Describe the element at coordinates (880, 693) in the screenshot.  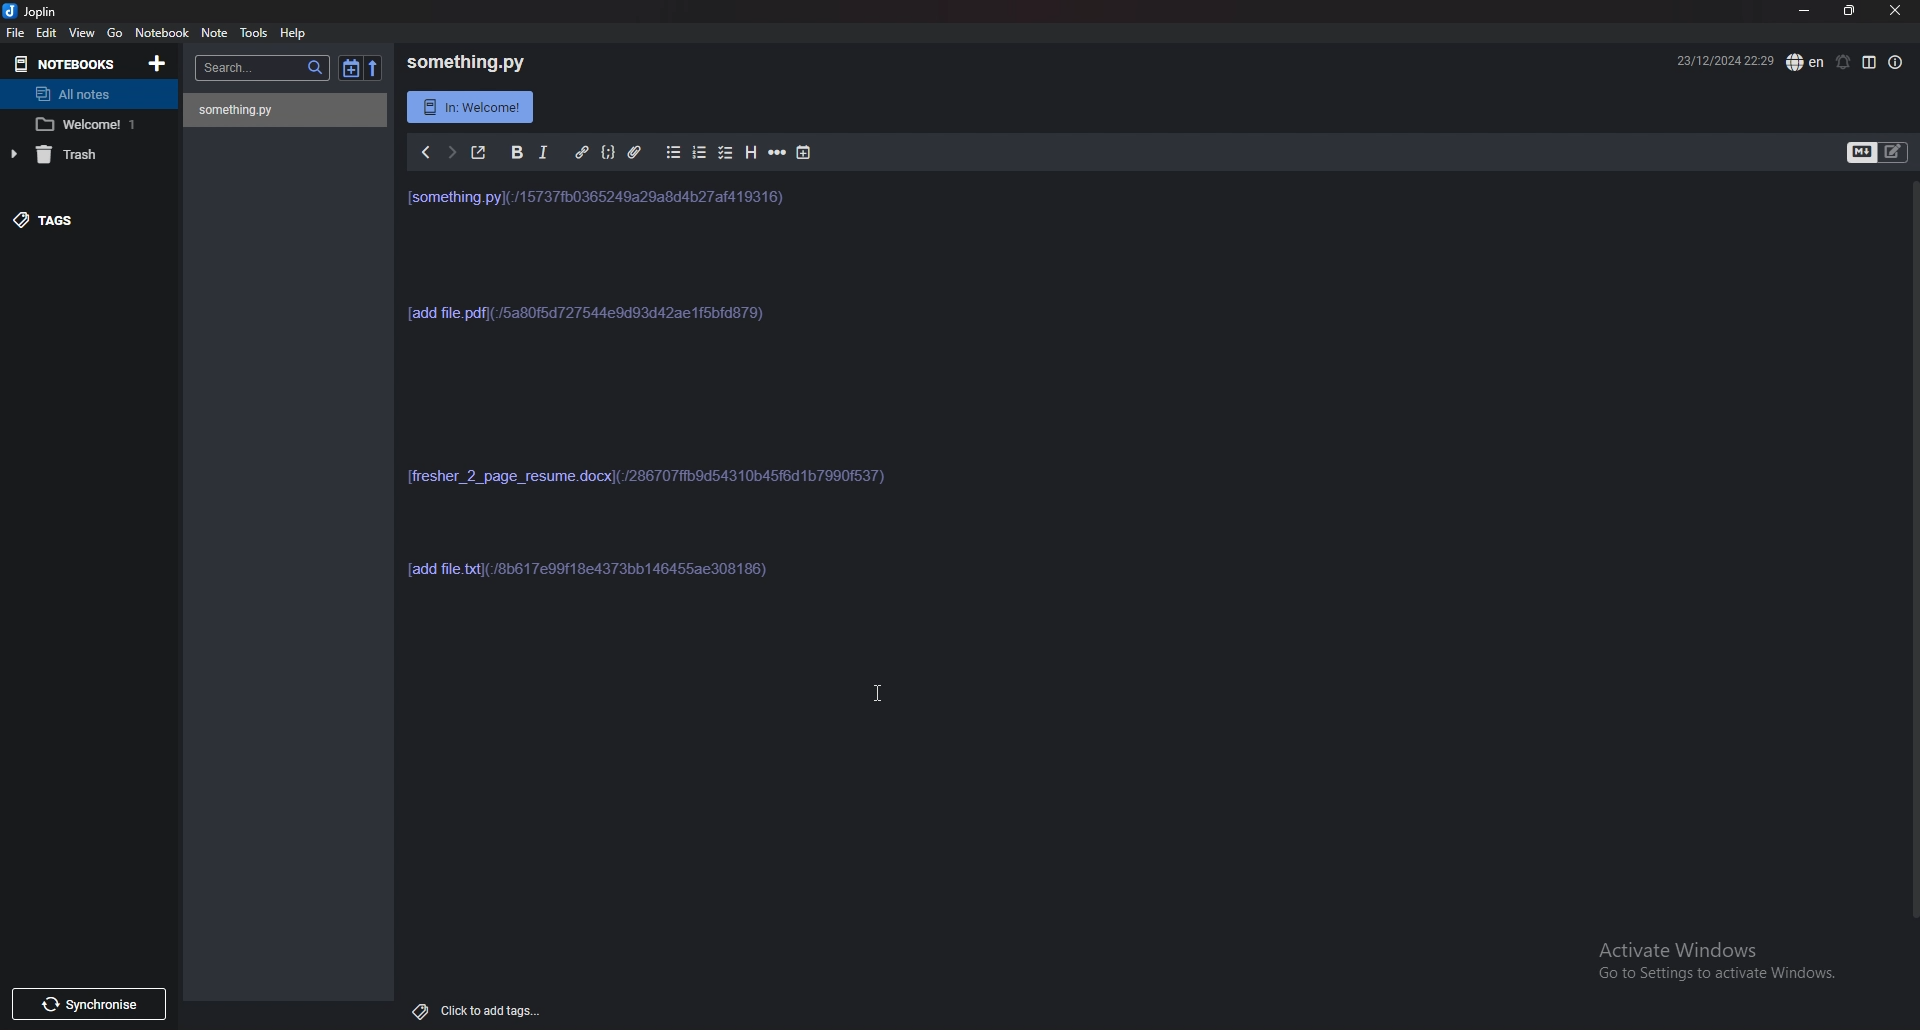
I see `cursor` at that location.